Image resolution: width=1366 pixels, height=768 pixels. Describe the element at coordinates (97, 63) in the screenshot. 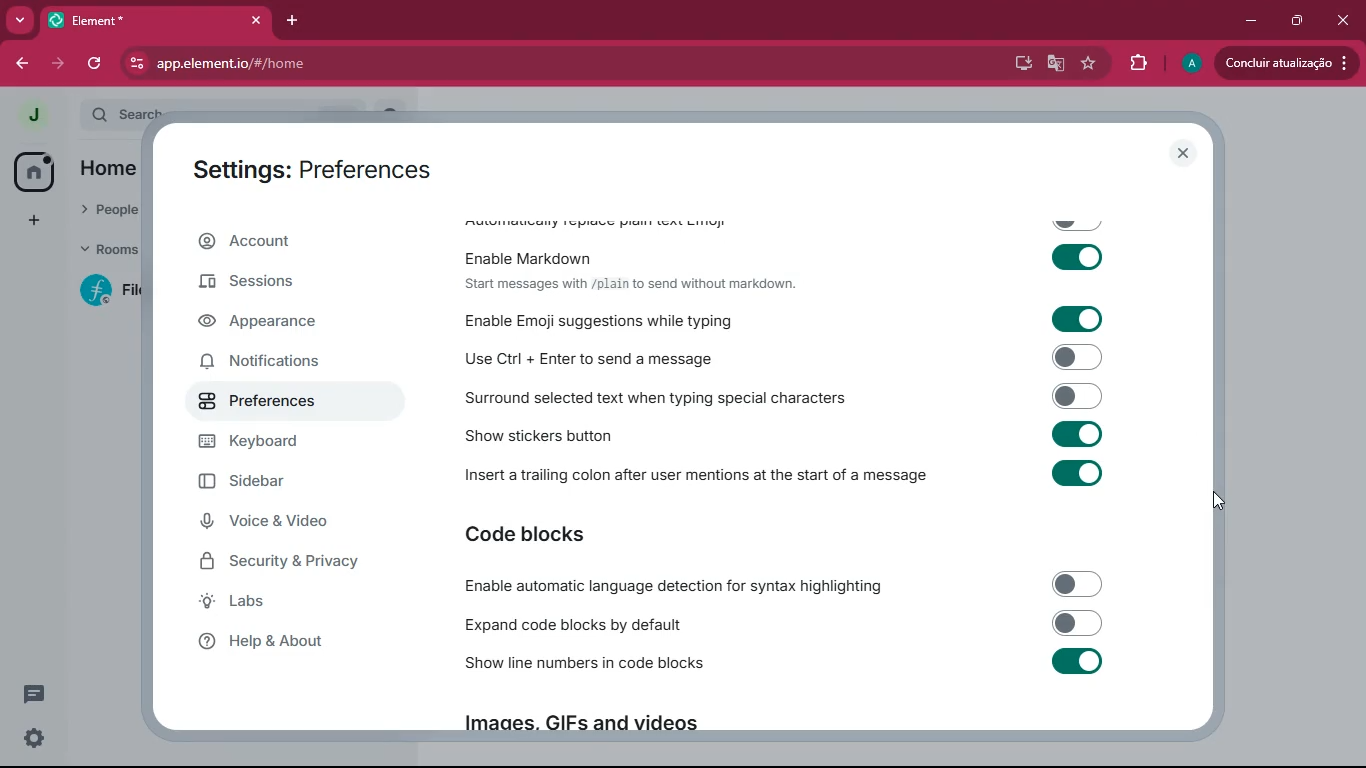

I see `refresh` at that location.